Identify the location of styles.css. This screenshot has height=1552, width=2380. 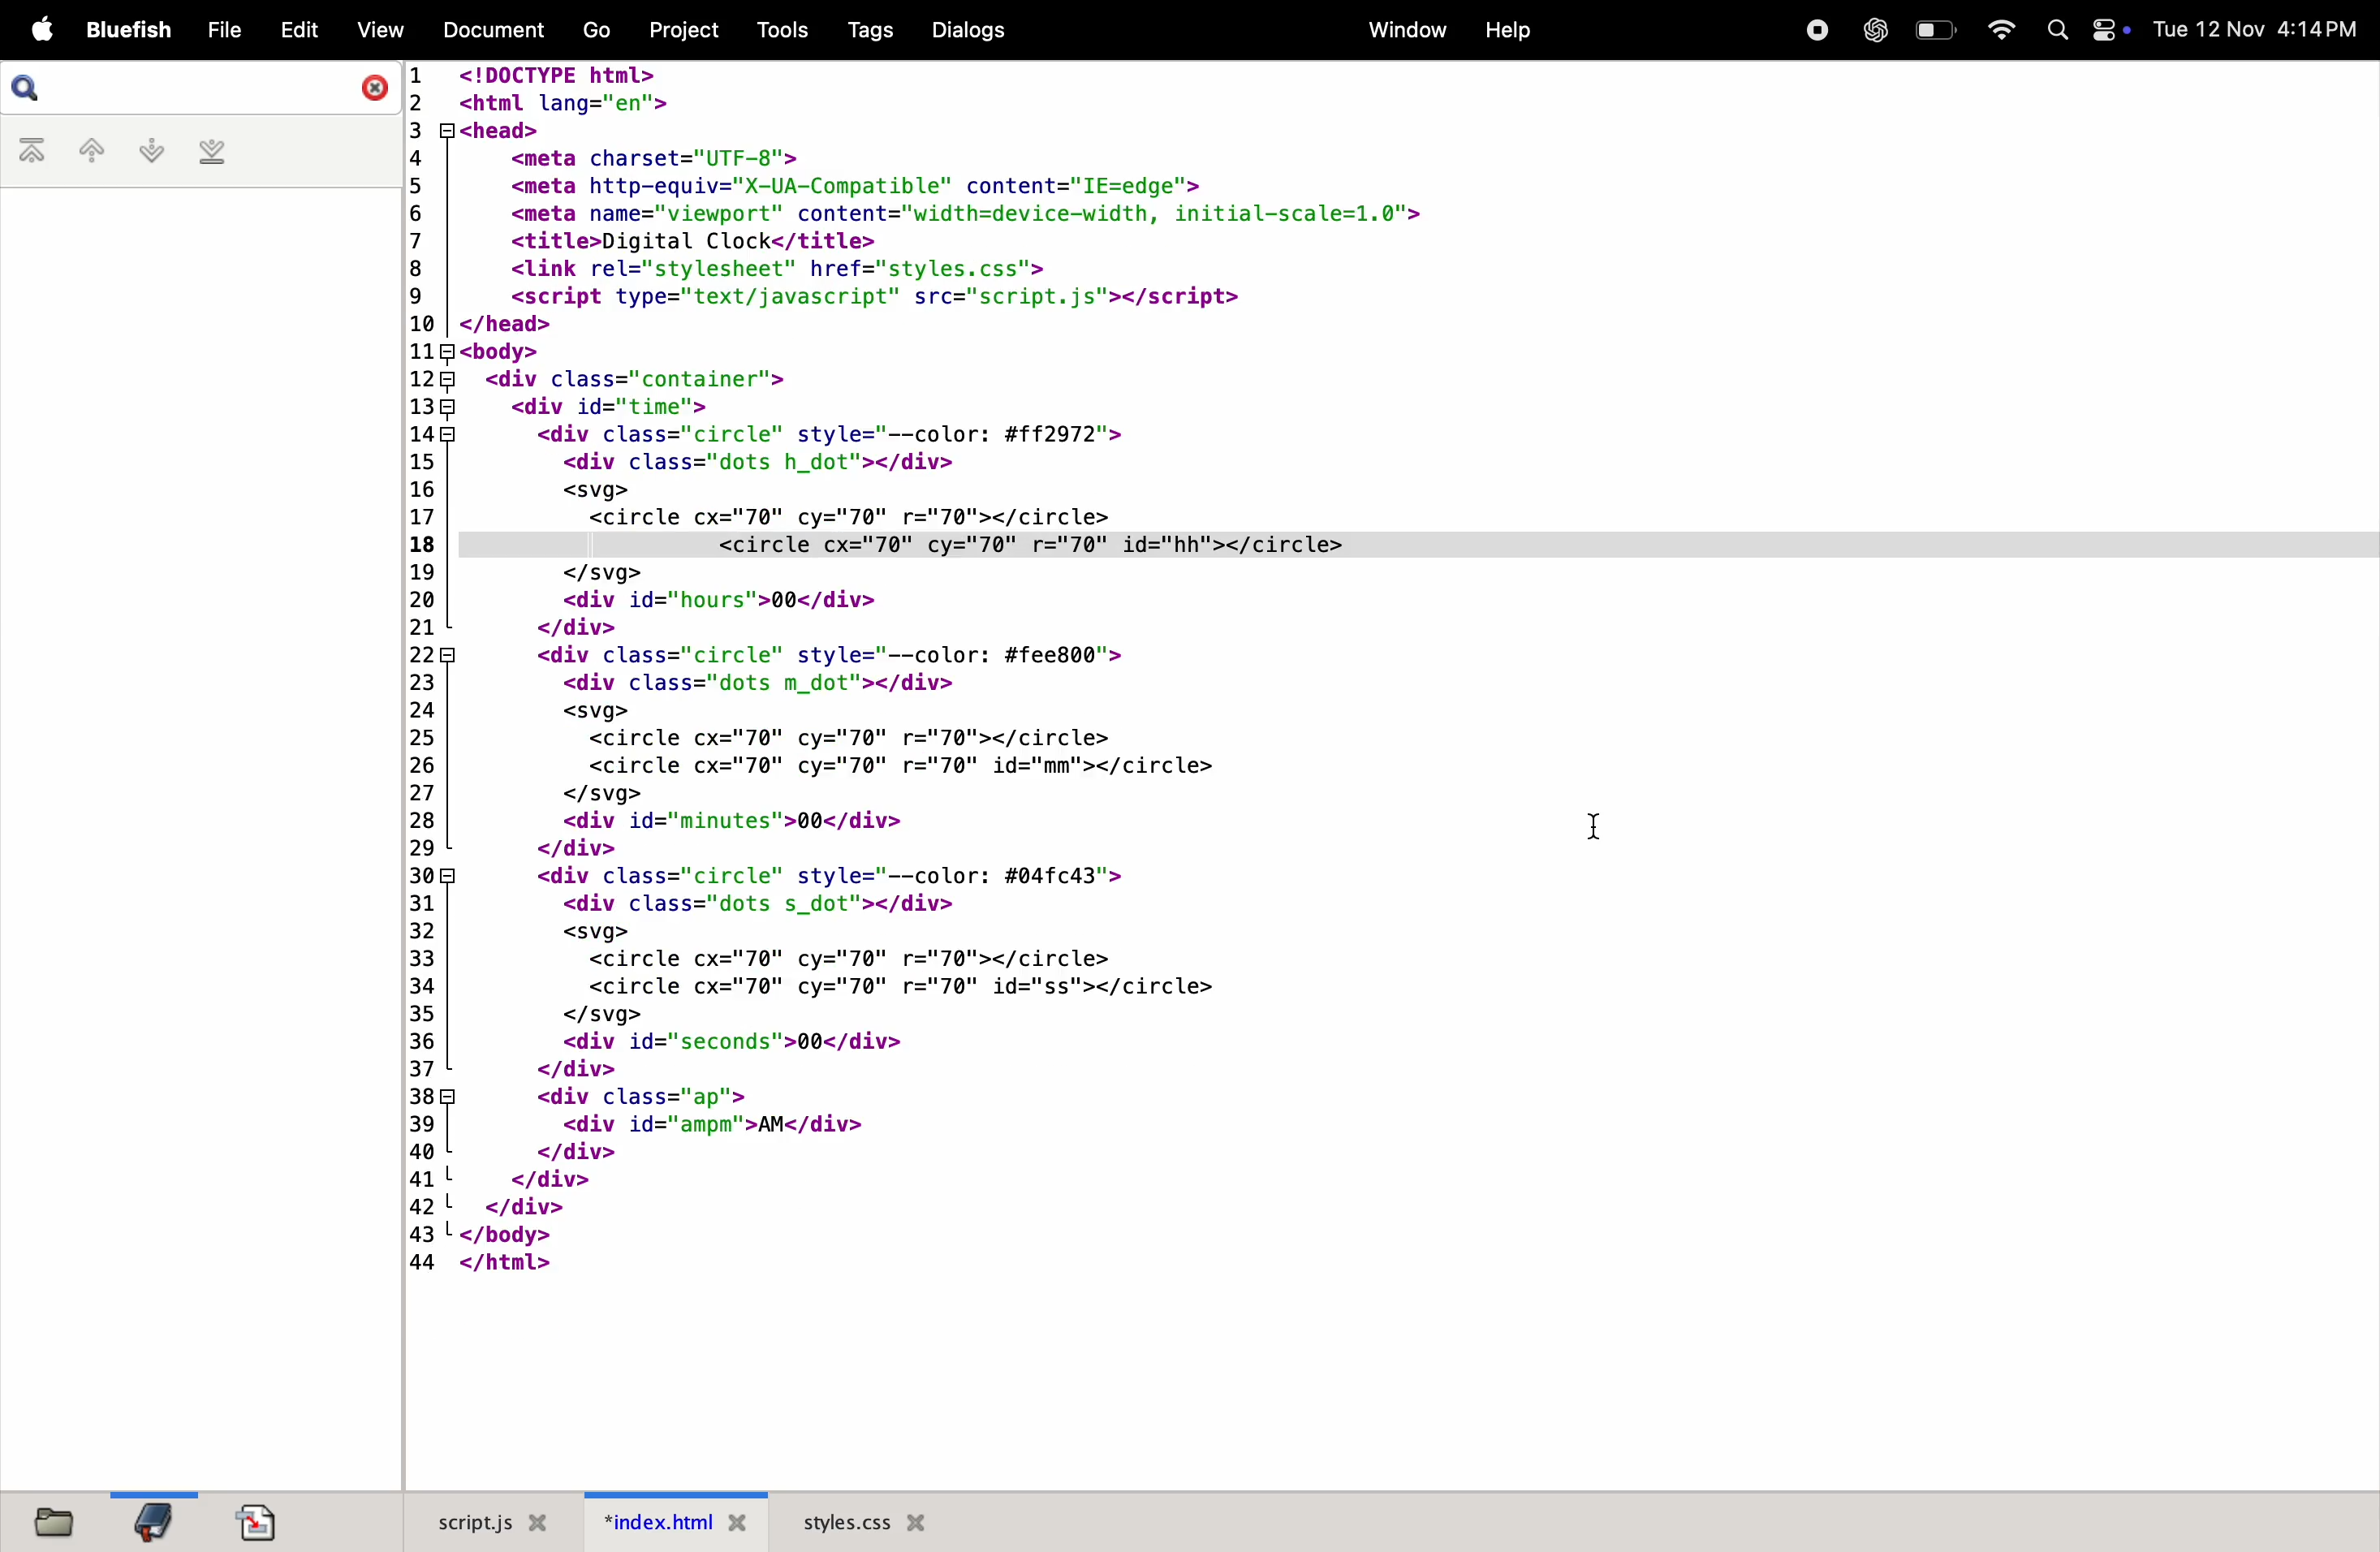
(863, 1521).